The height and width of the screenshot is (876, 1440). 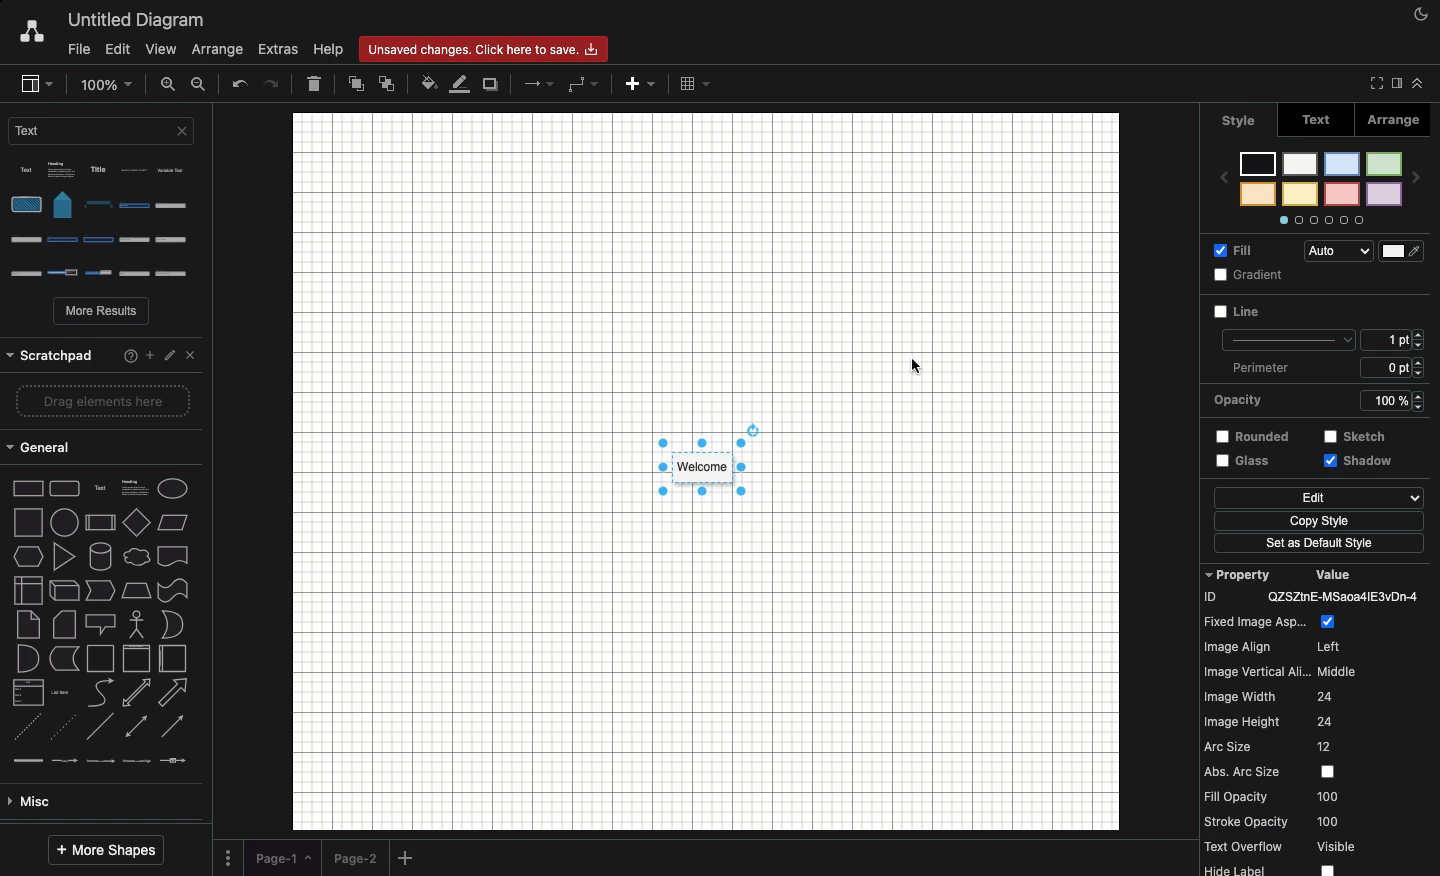 What do you see at coordinates (200, 84) in the screenshot?
I see `Zoom out` at bounding box center [200, 84].